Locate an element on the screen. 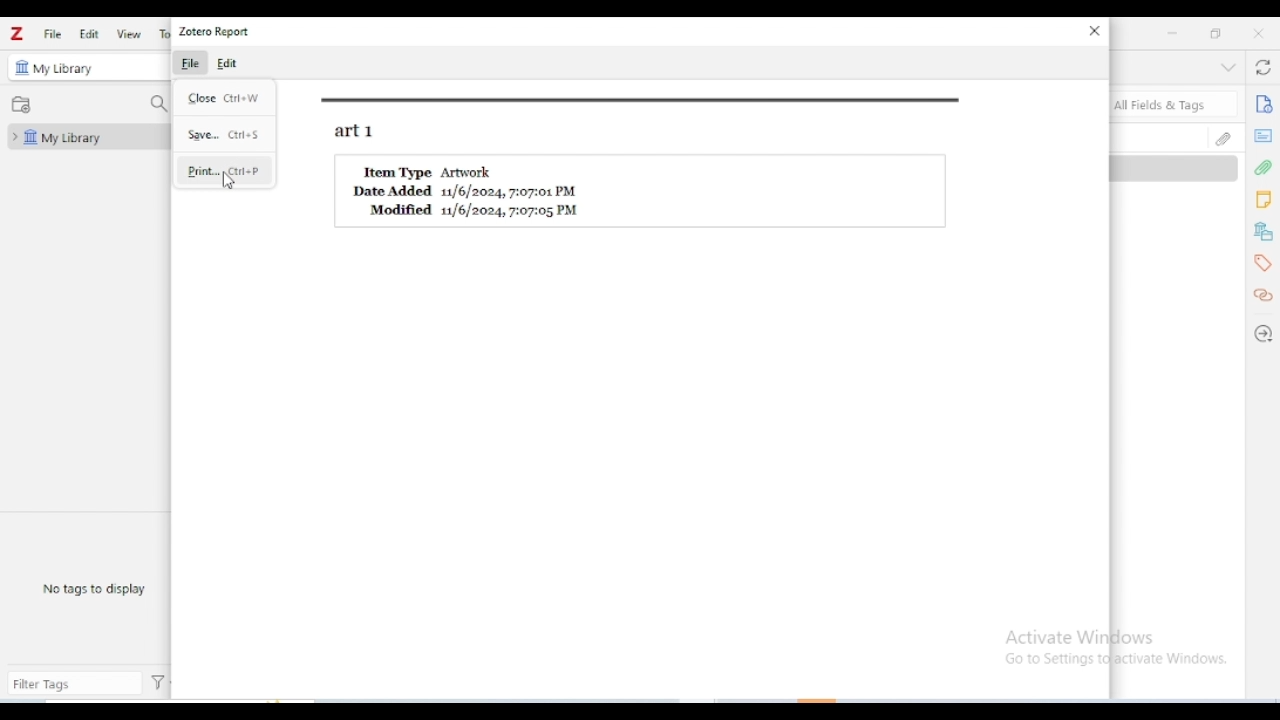  close is located at coordinates (1258, 33).